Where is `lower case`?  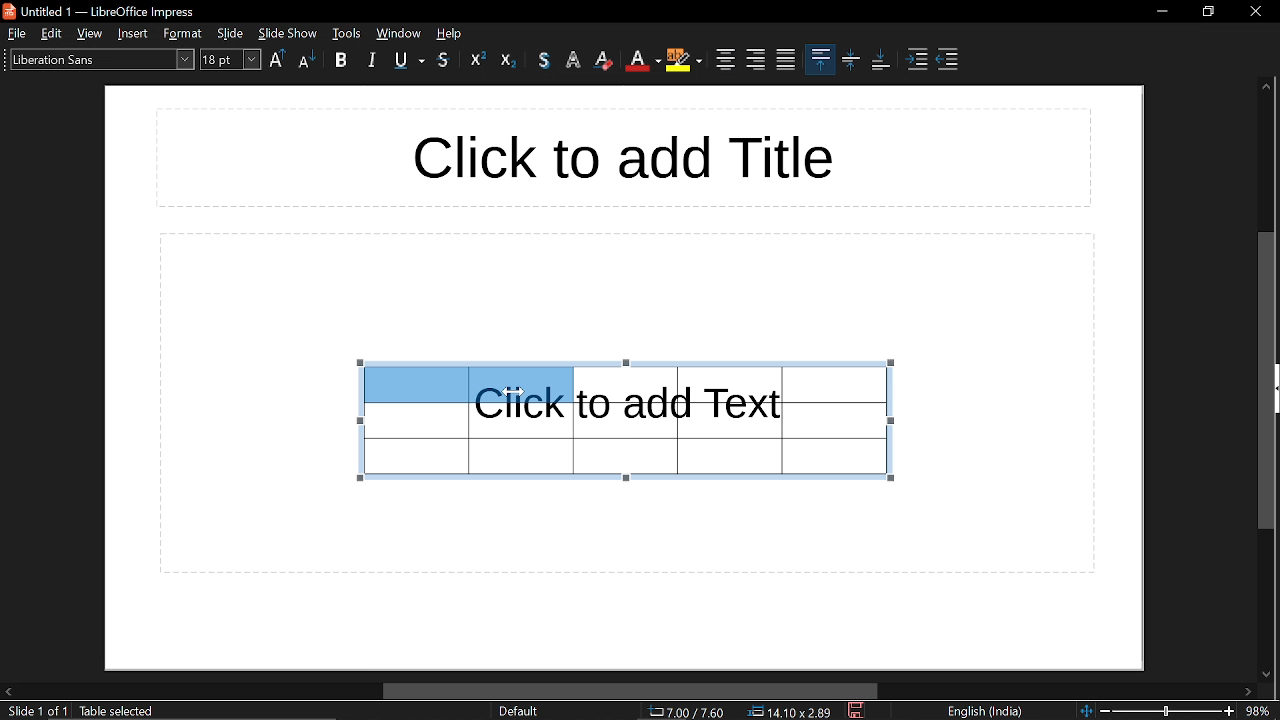 lower case is located at coordinates (307, 61).